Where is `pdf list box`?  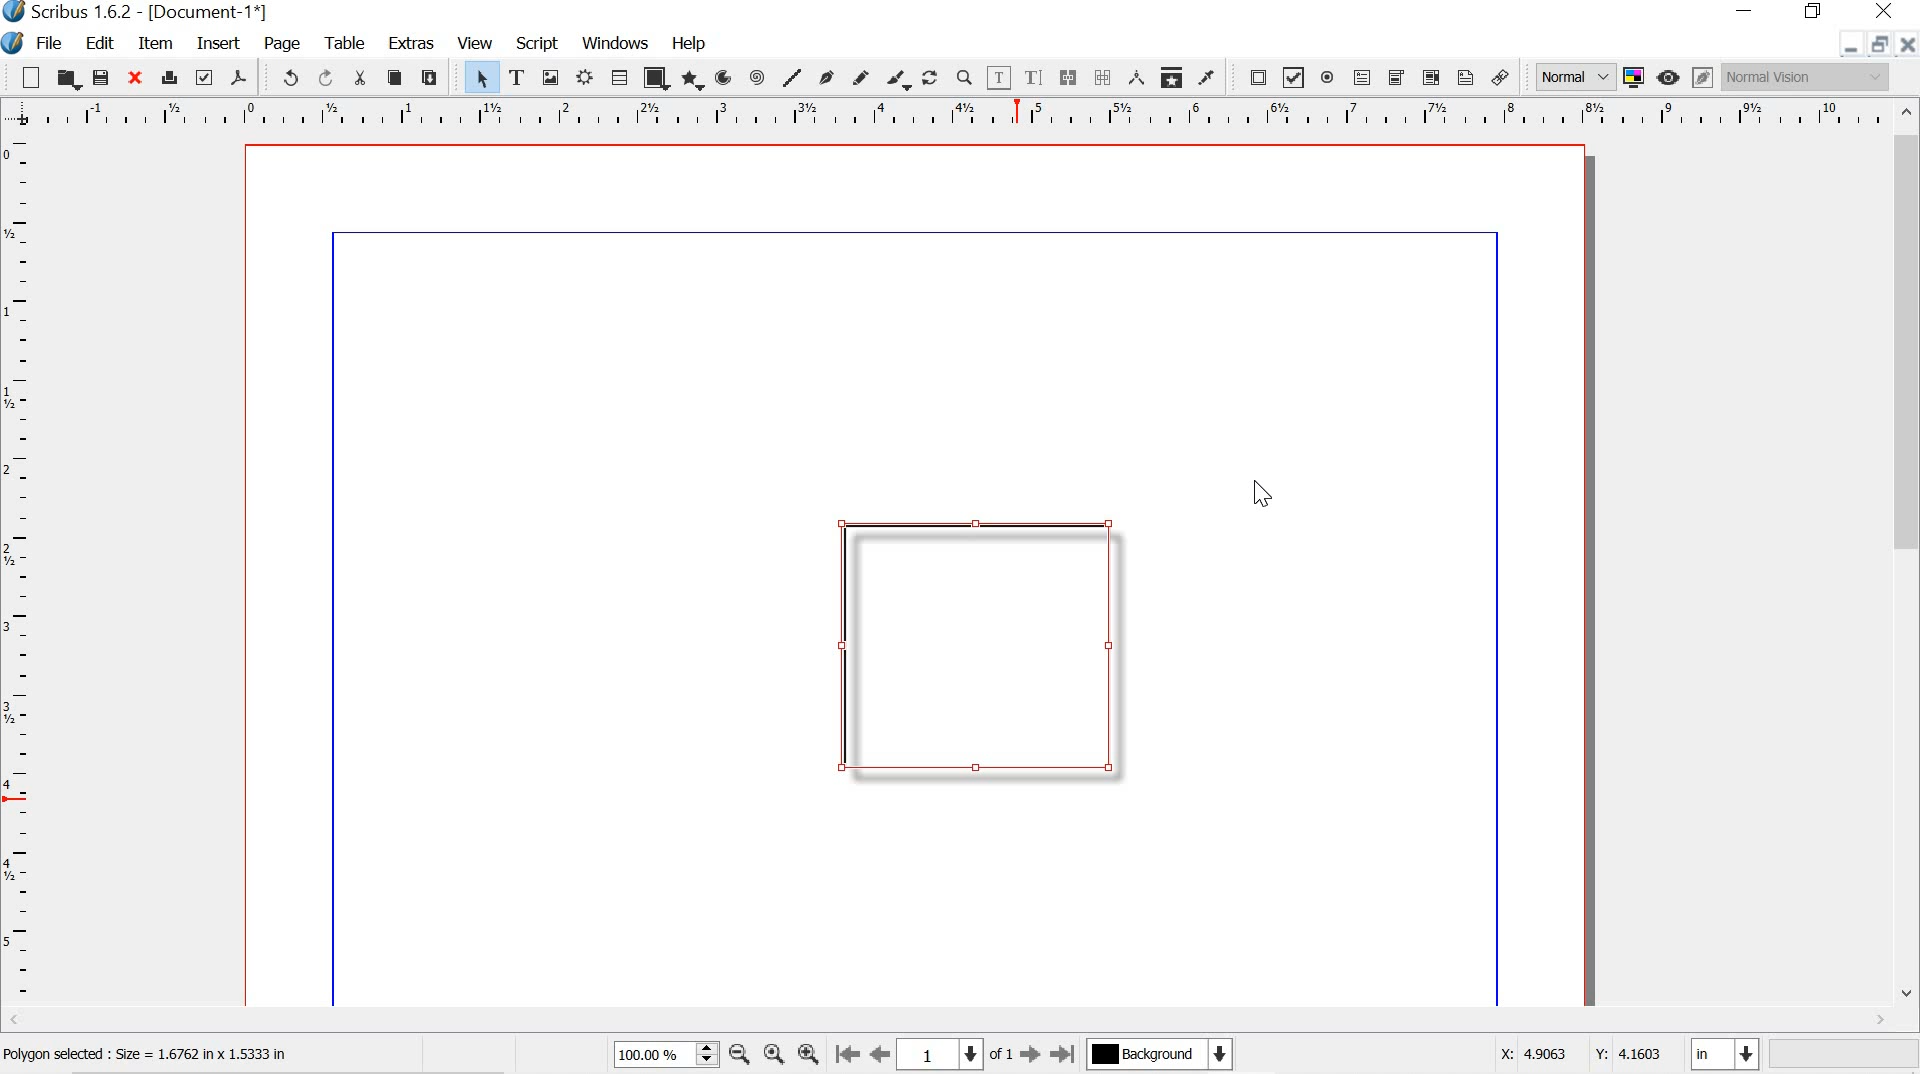
pdf list box is located at coordinates (1429, 77).